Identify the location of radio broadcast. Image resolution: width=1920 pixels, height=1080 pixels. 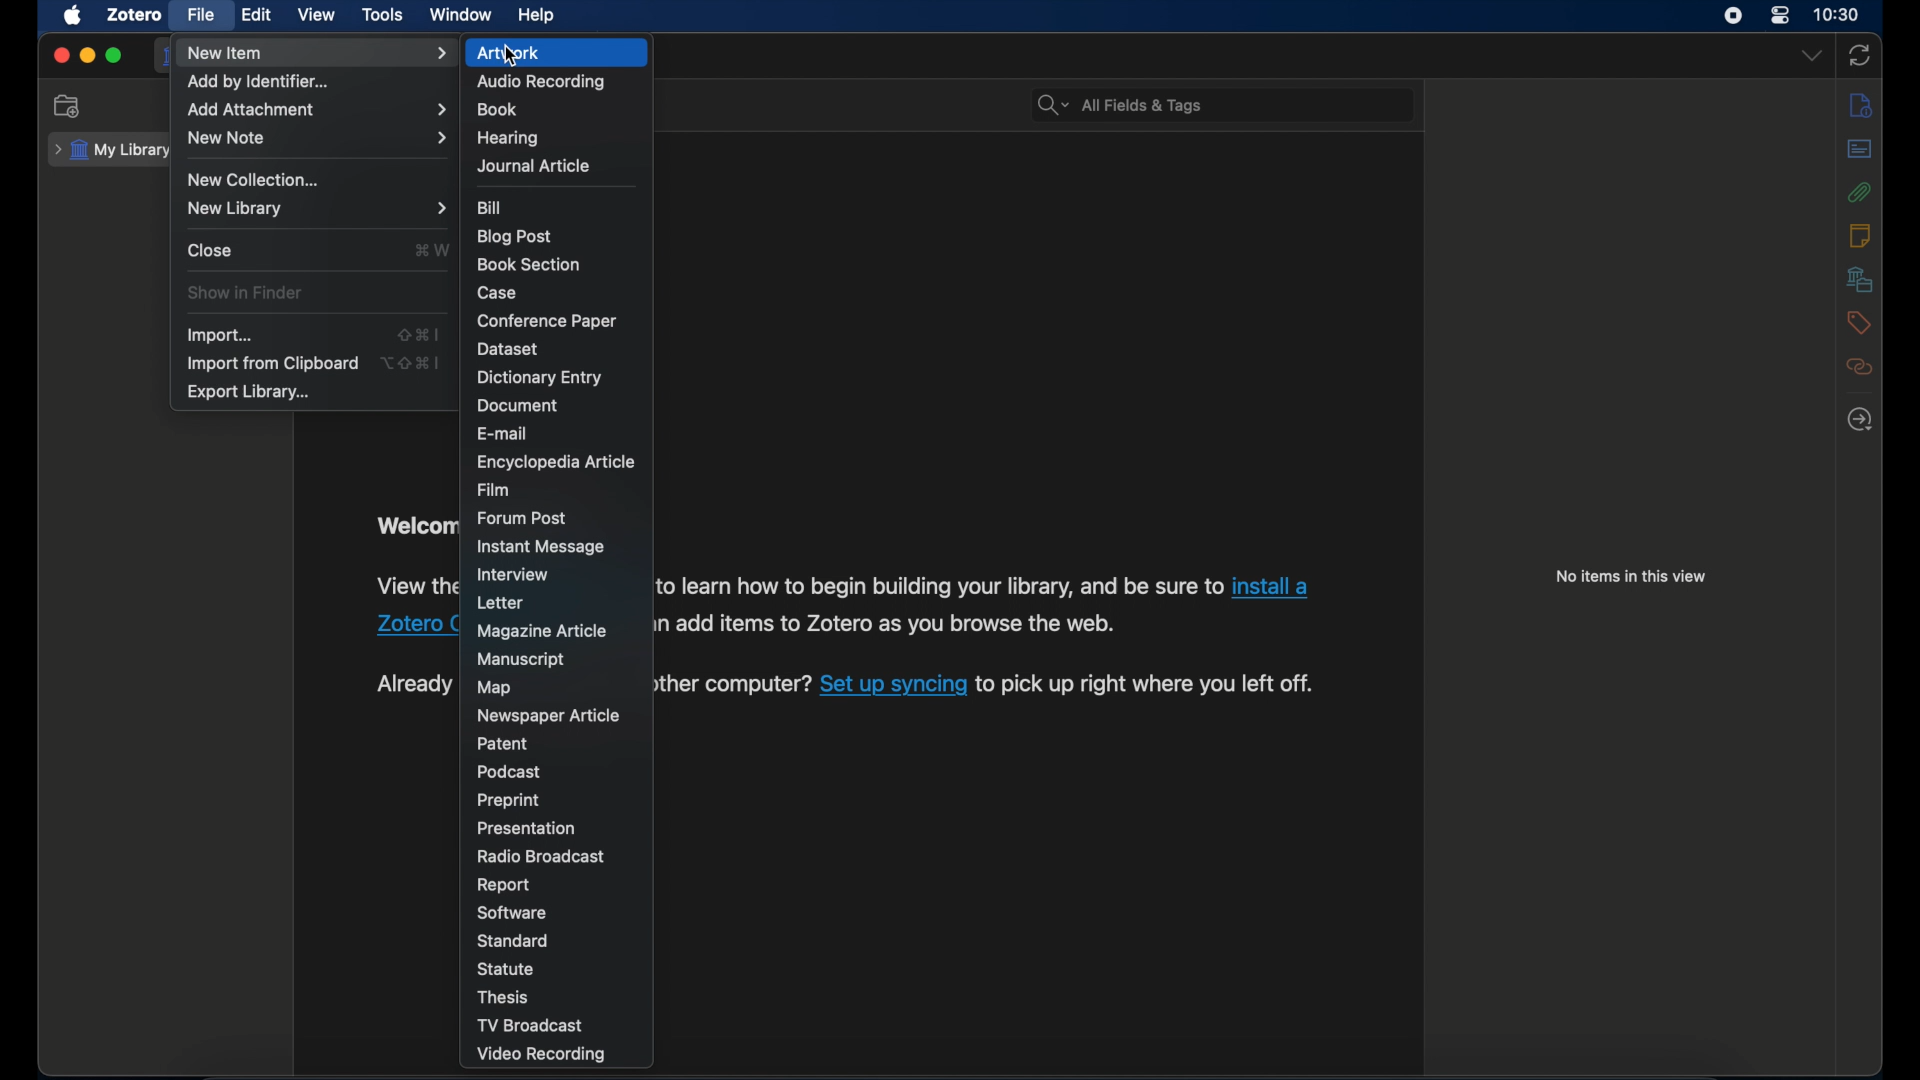
(539, 856).